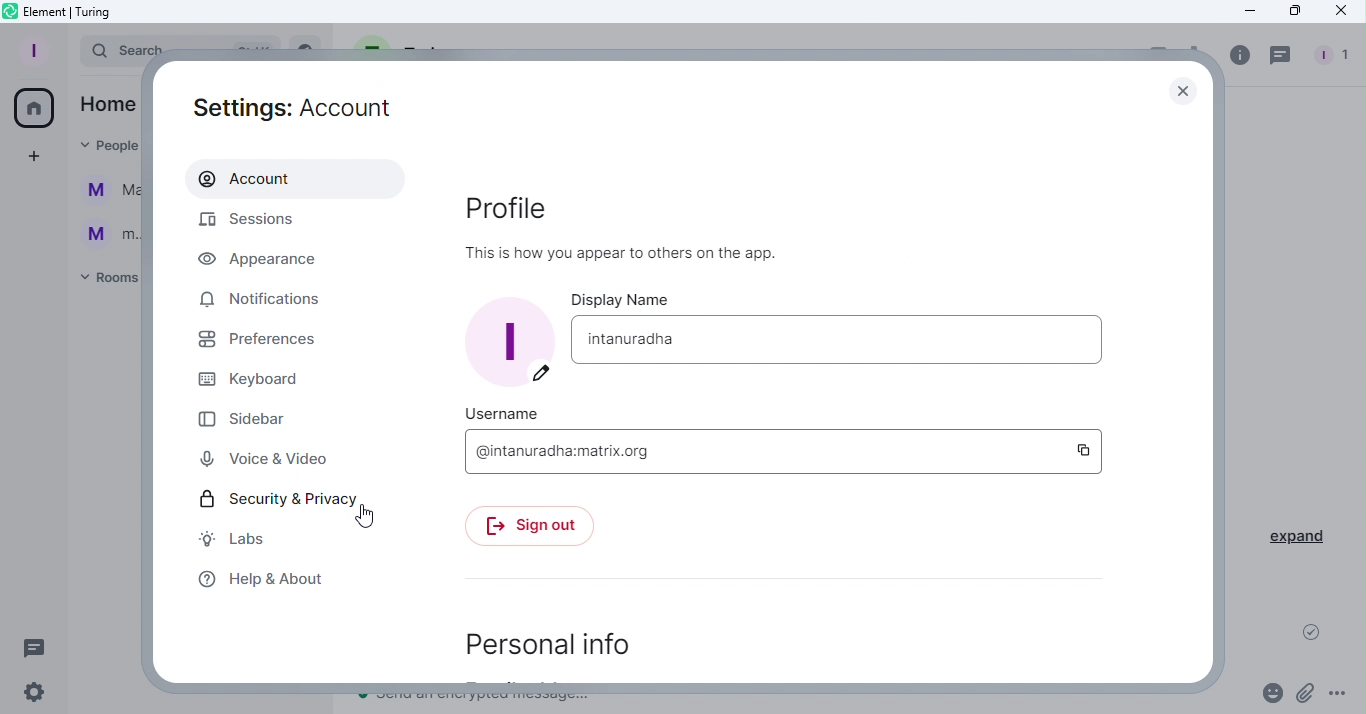 The height and width of the screenshot is (714, 1366). What do you see at coordinates (1312, 636) in the screenshot?
I see `Message sent` at bounding box center [1312, 636].